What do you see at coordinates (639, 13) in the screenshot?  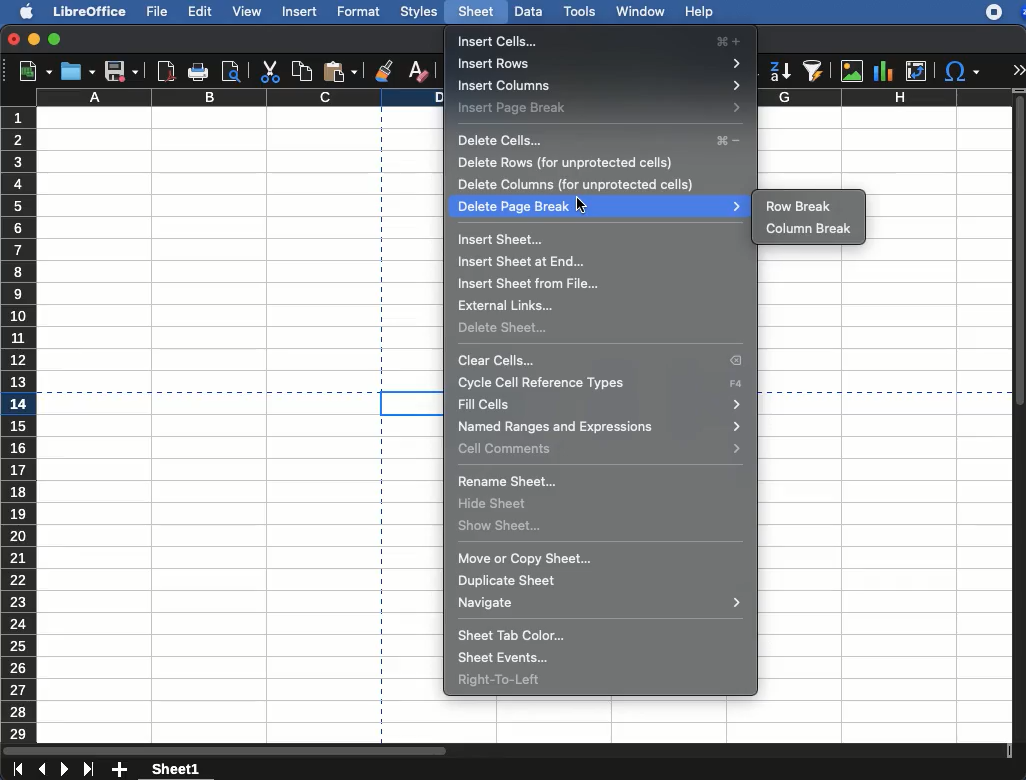 I see `window` at bounding box center [639, 13].